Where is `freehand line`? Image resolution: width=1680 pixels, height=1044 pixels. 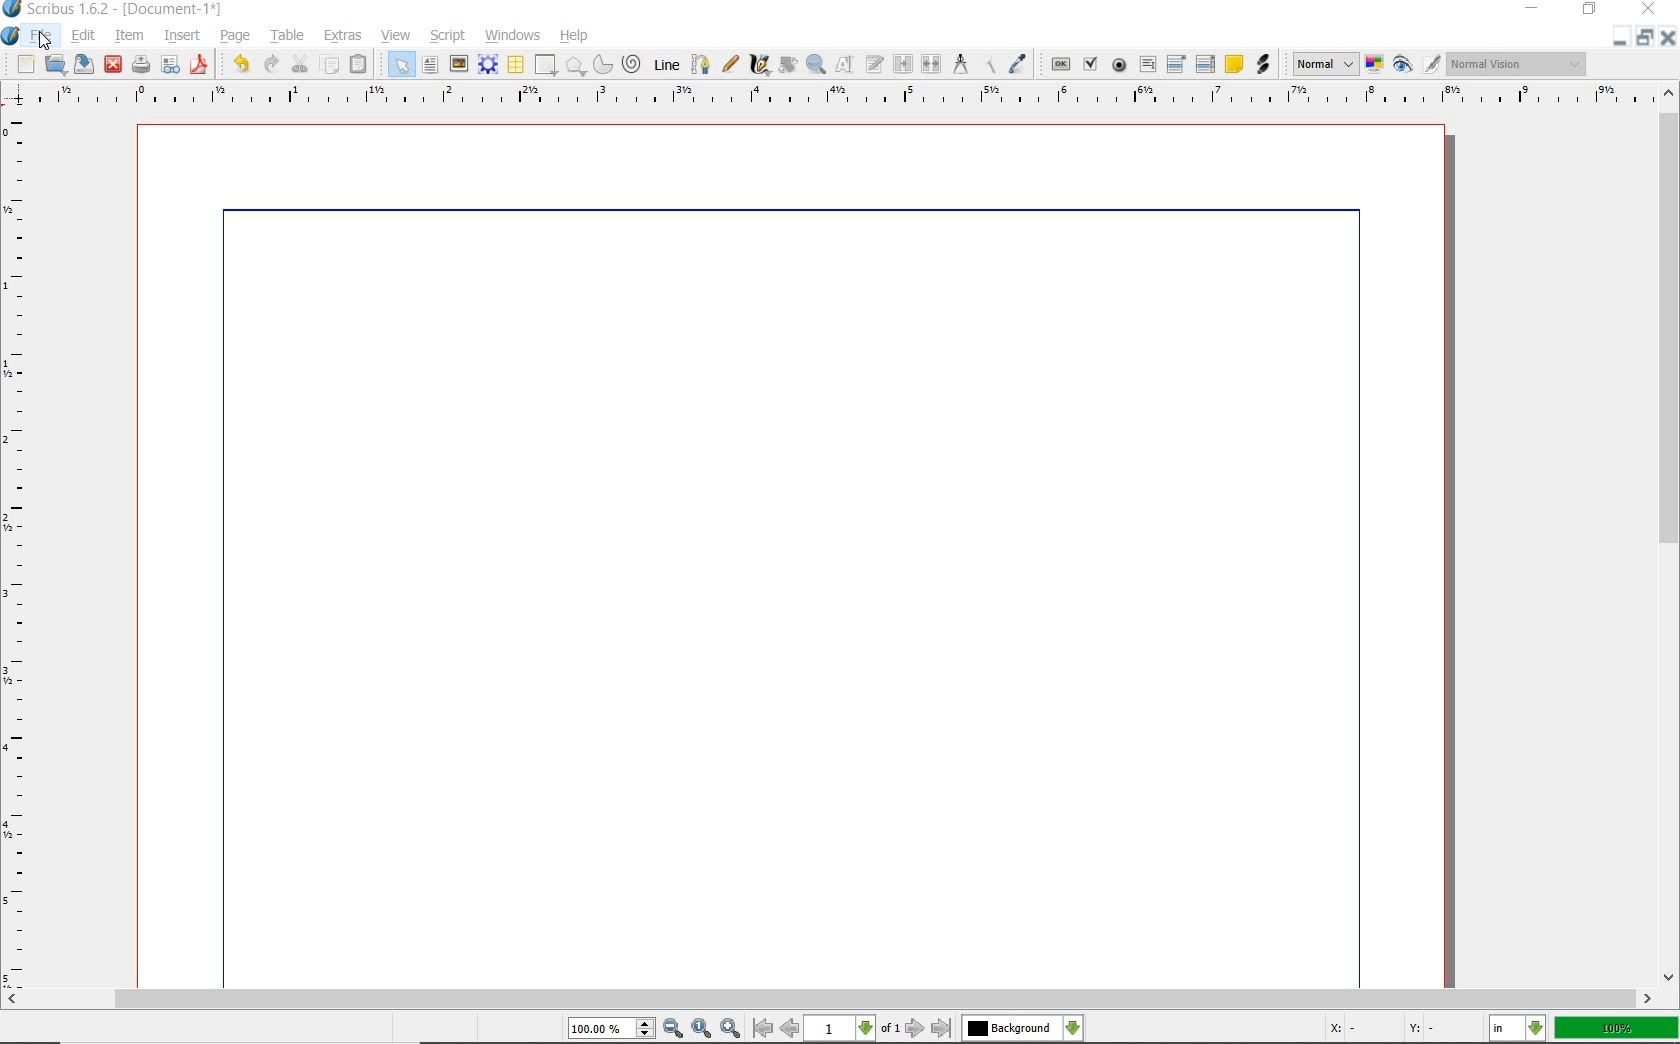
freehand line is located at coordinates (729, 63).